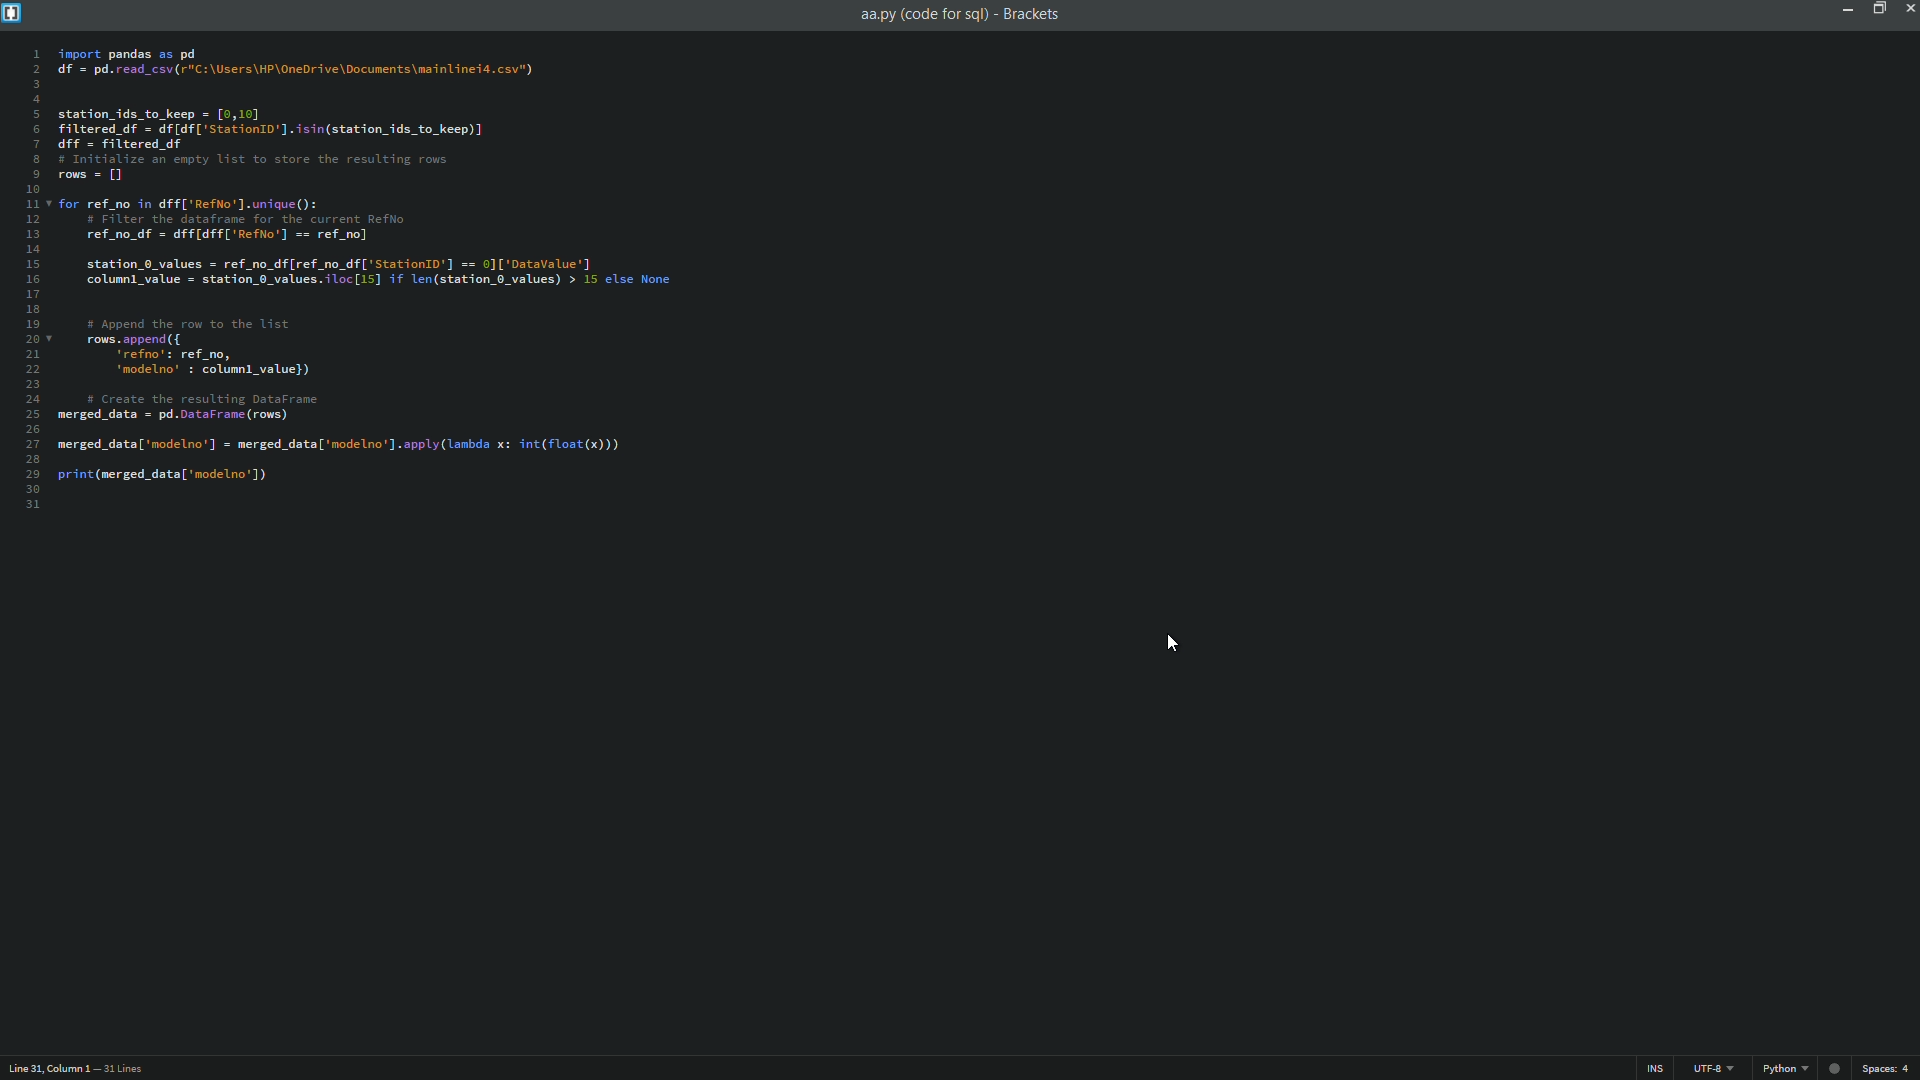 The width and height of the screenshot is (1920, 1080). Describe the element at coordinates (32, 295) in the screenshot. I see `line numbers` at that location.